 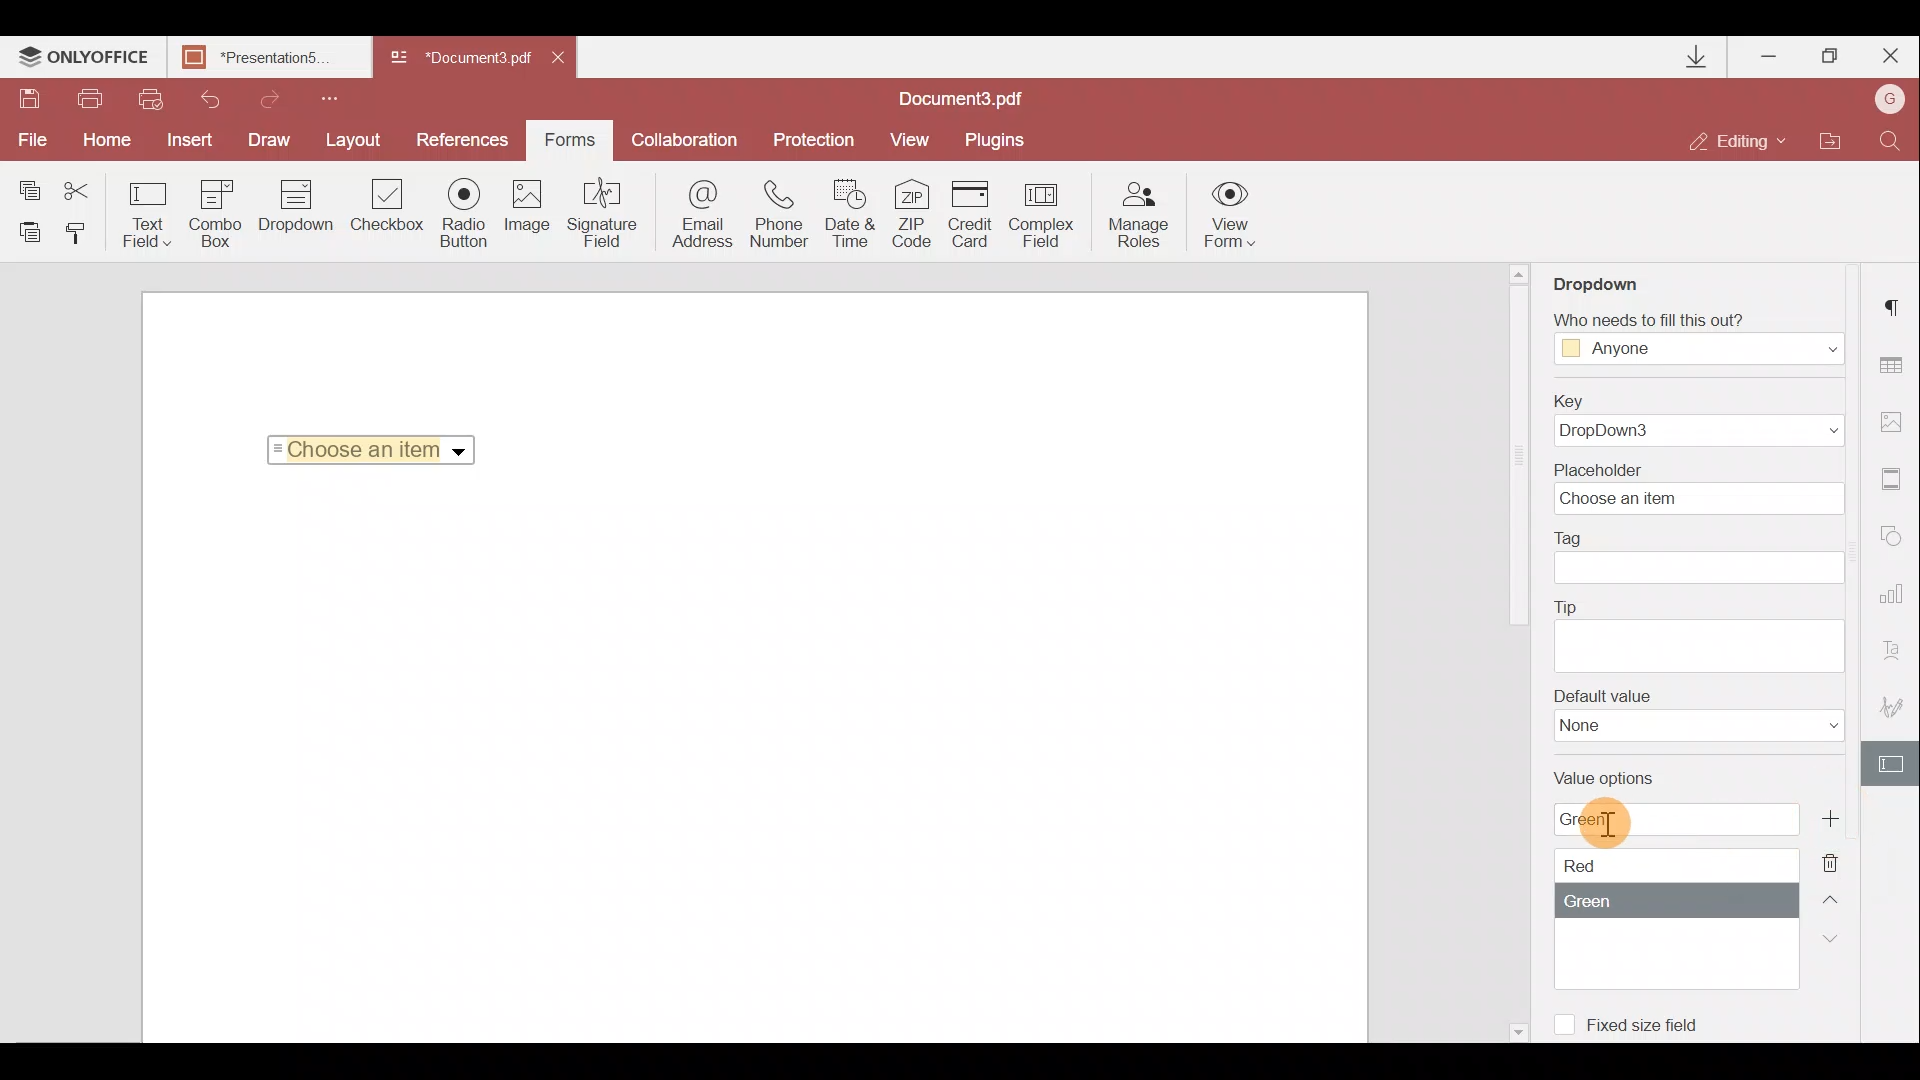 What do you see at coordinates (464, 140) in the screenshot?
I see `Preferences` at bounding box center [464, 140].